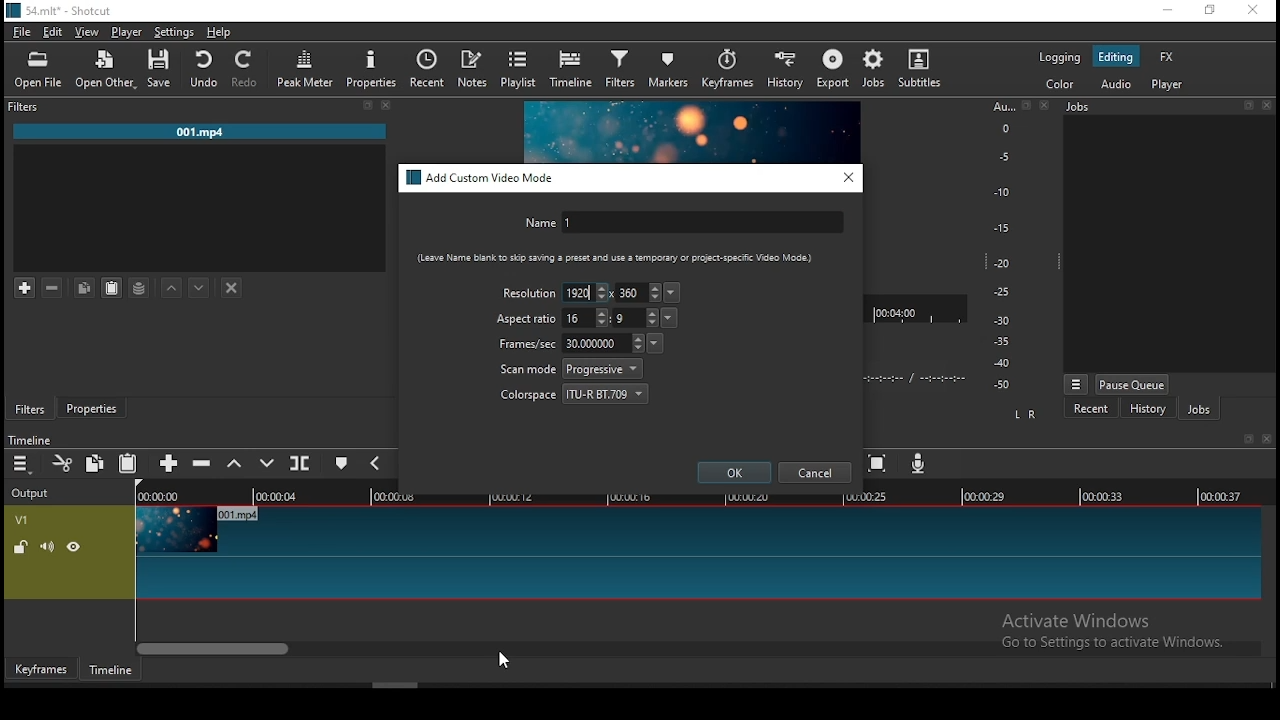 The image size is (1280, 720). Describe the element at coordinates (1270, 439) in the screenshot. I see `close` at that location.